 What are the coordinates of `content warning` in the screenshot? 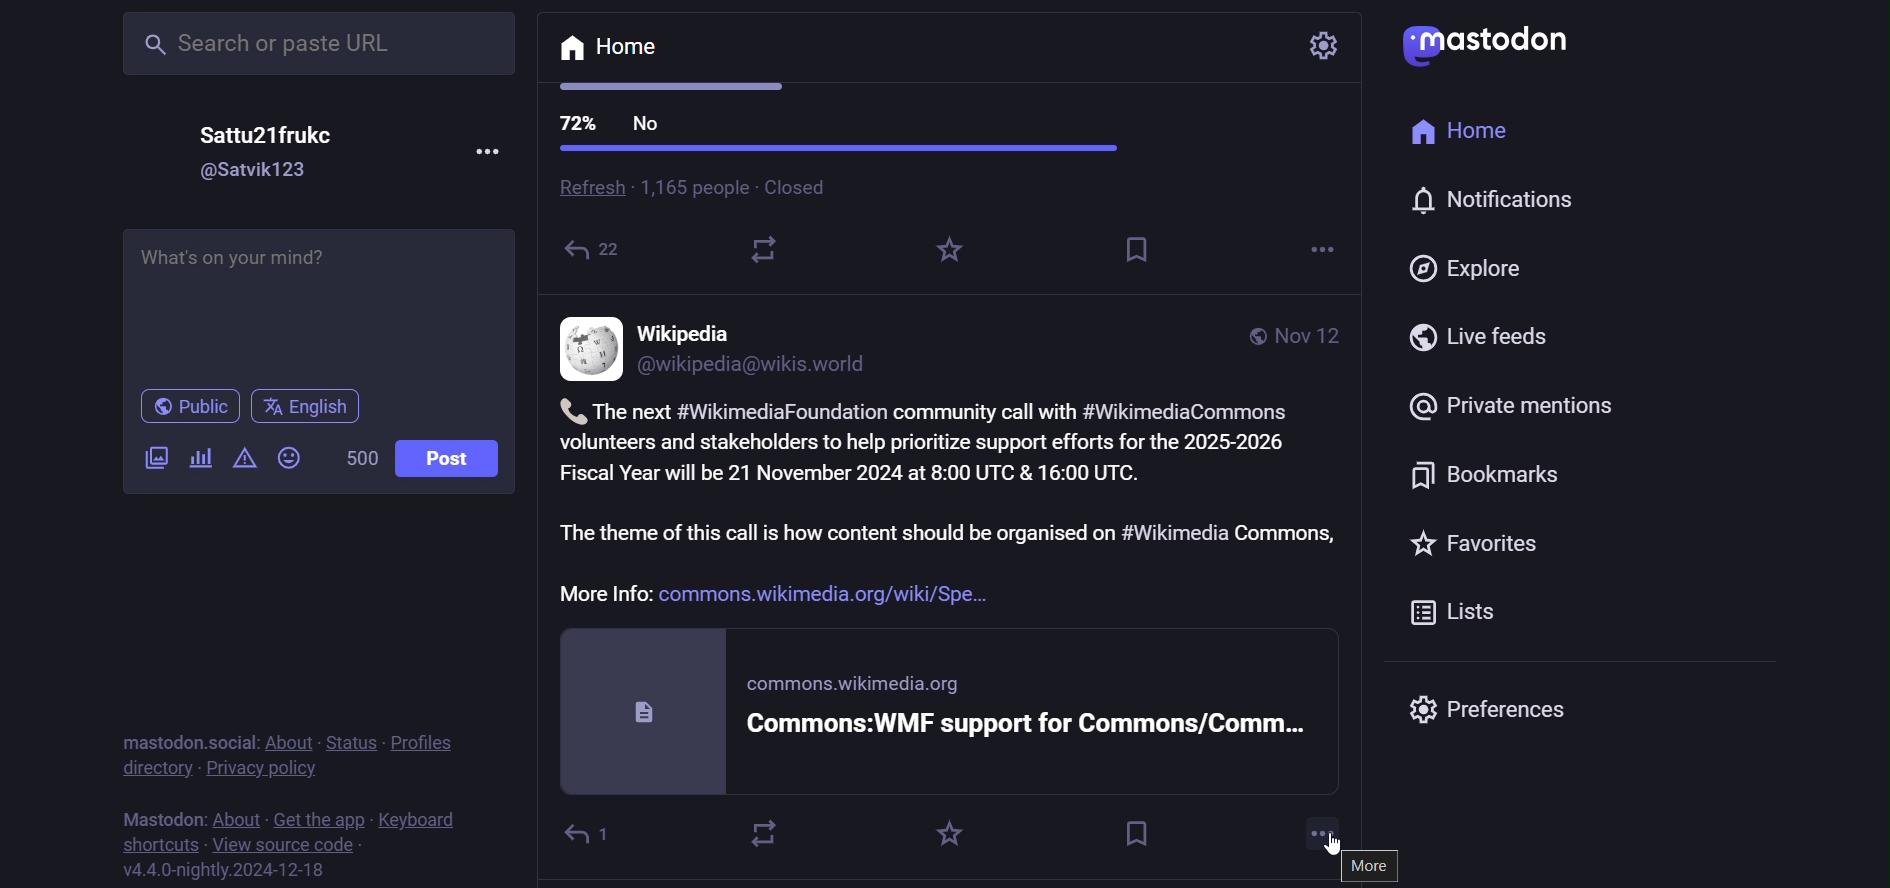 It's located at (241, 459).